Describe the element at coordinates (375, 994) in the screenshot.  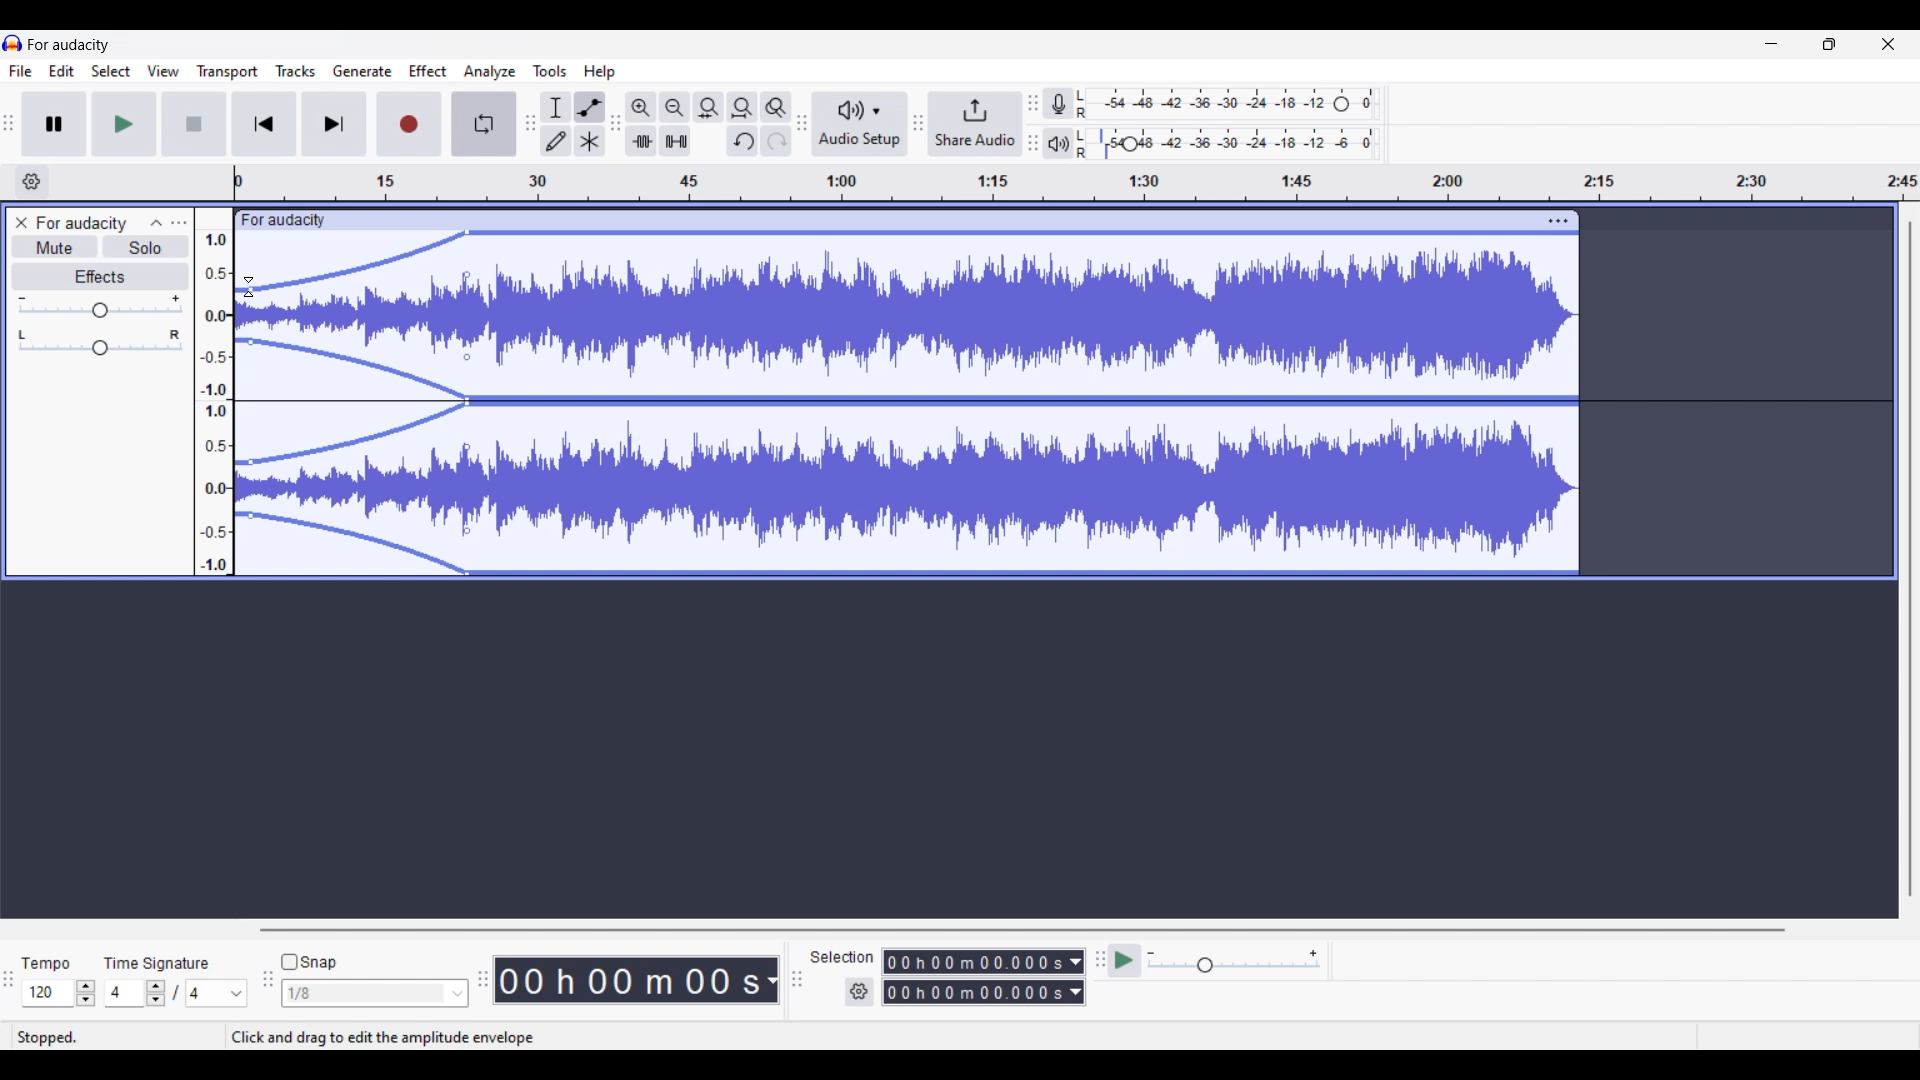
I see `Snap options` at that location.